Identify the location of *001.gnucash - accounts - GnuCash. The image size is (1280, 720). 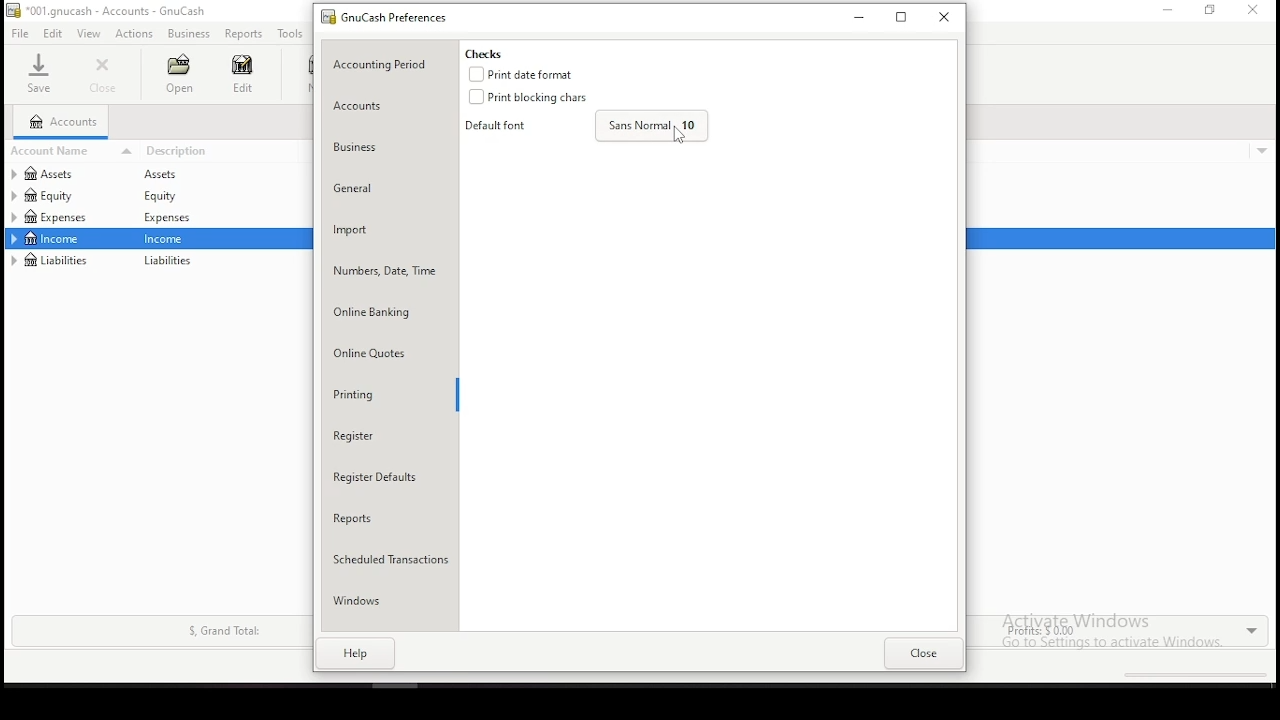
(106, 11).